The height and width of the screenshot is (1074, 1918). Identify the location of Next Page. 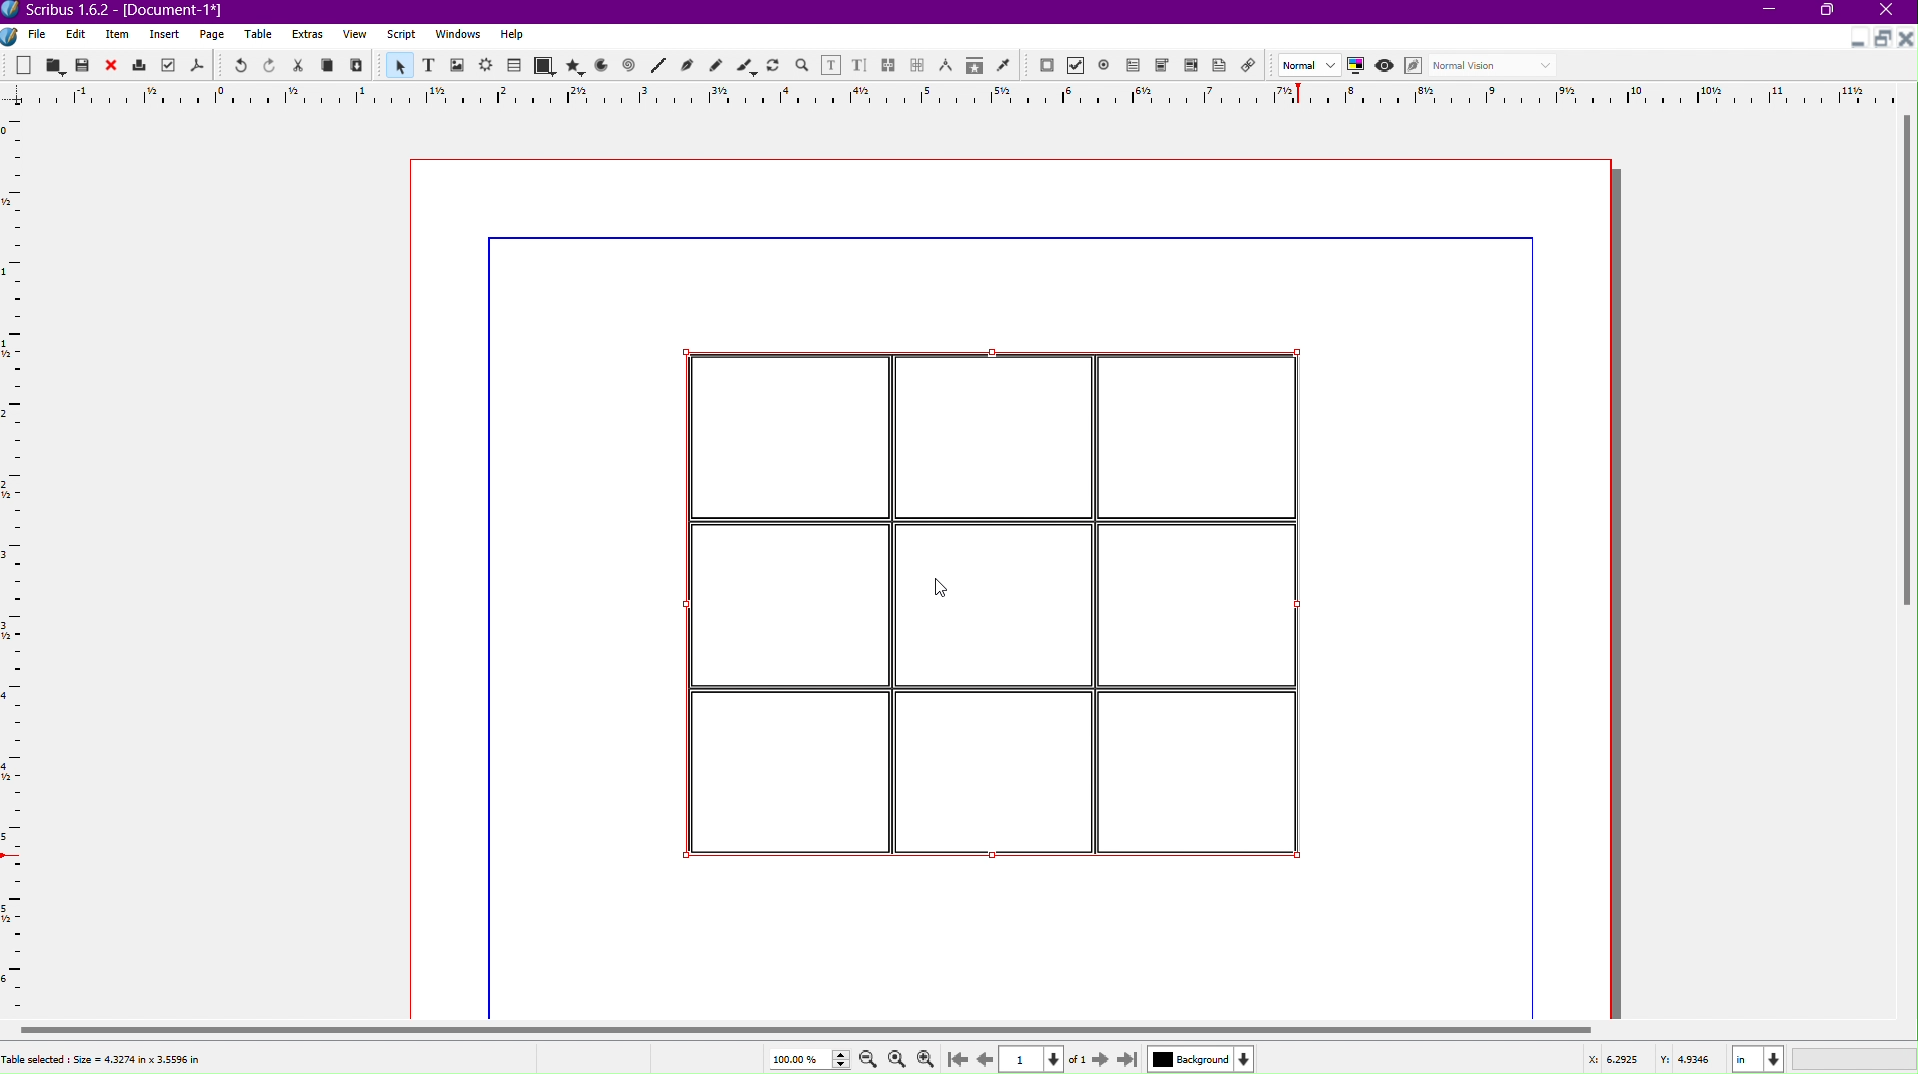
(1097, 1058).